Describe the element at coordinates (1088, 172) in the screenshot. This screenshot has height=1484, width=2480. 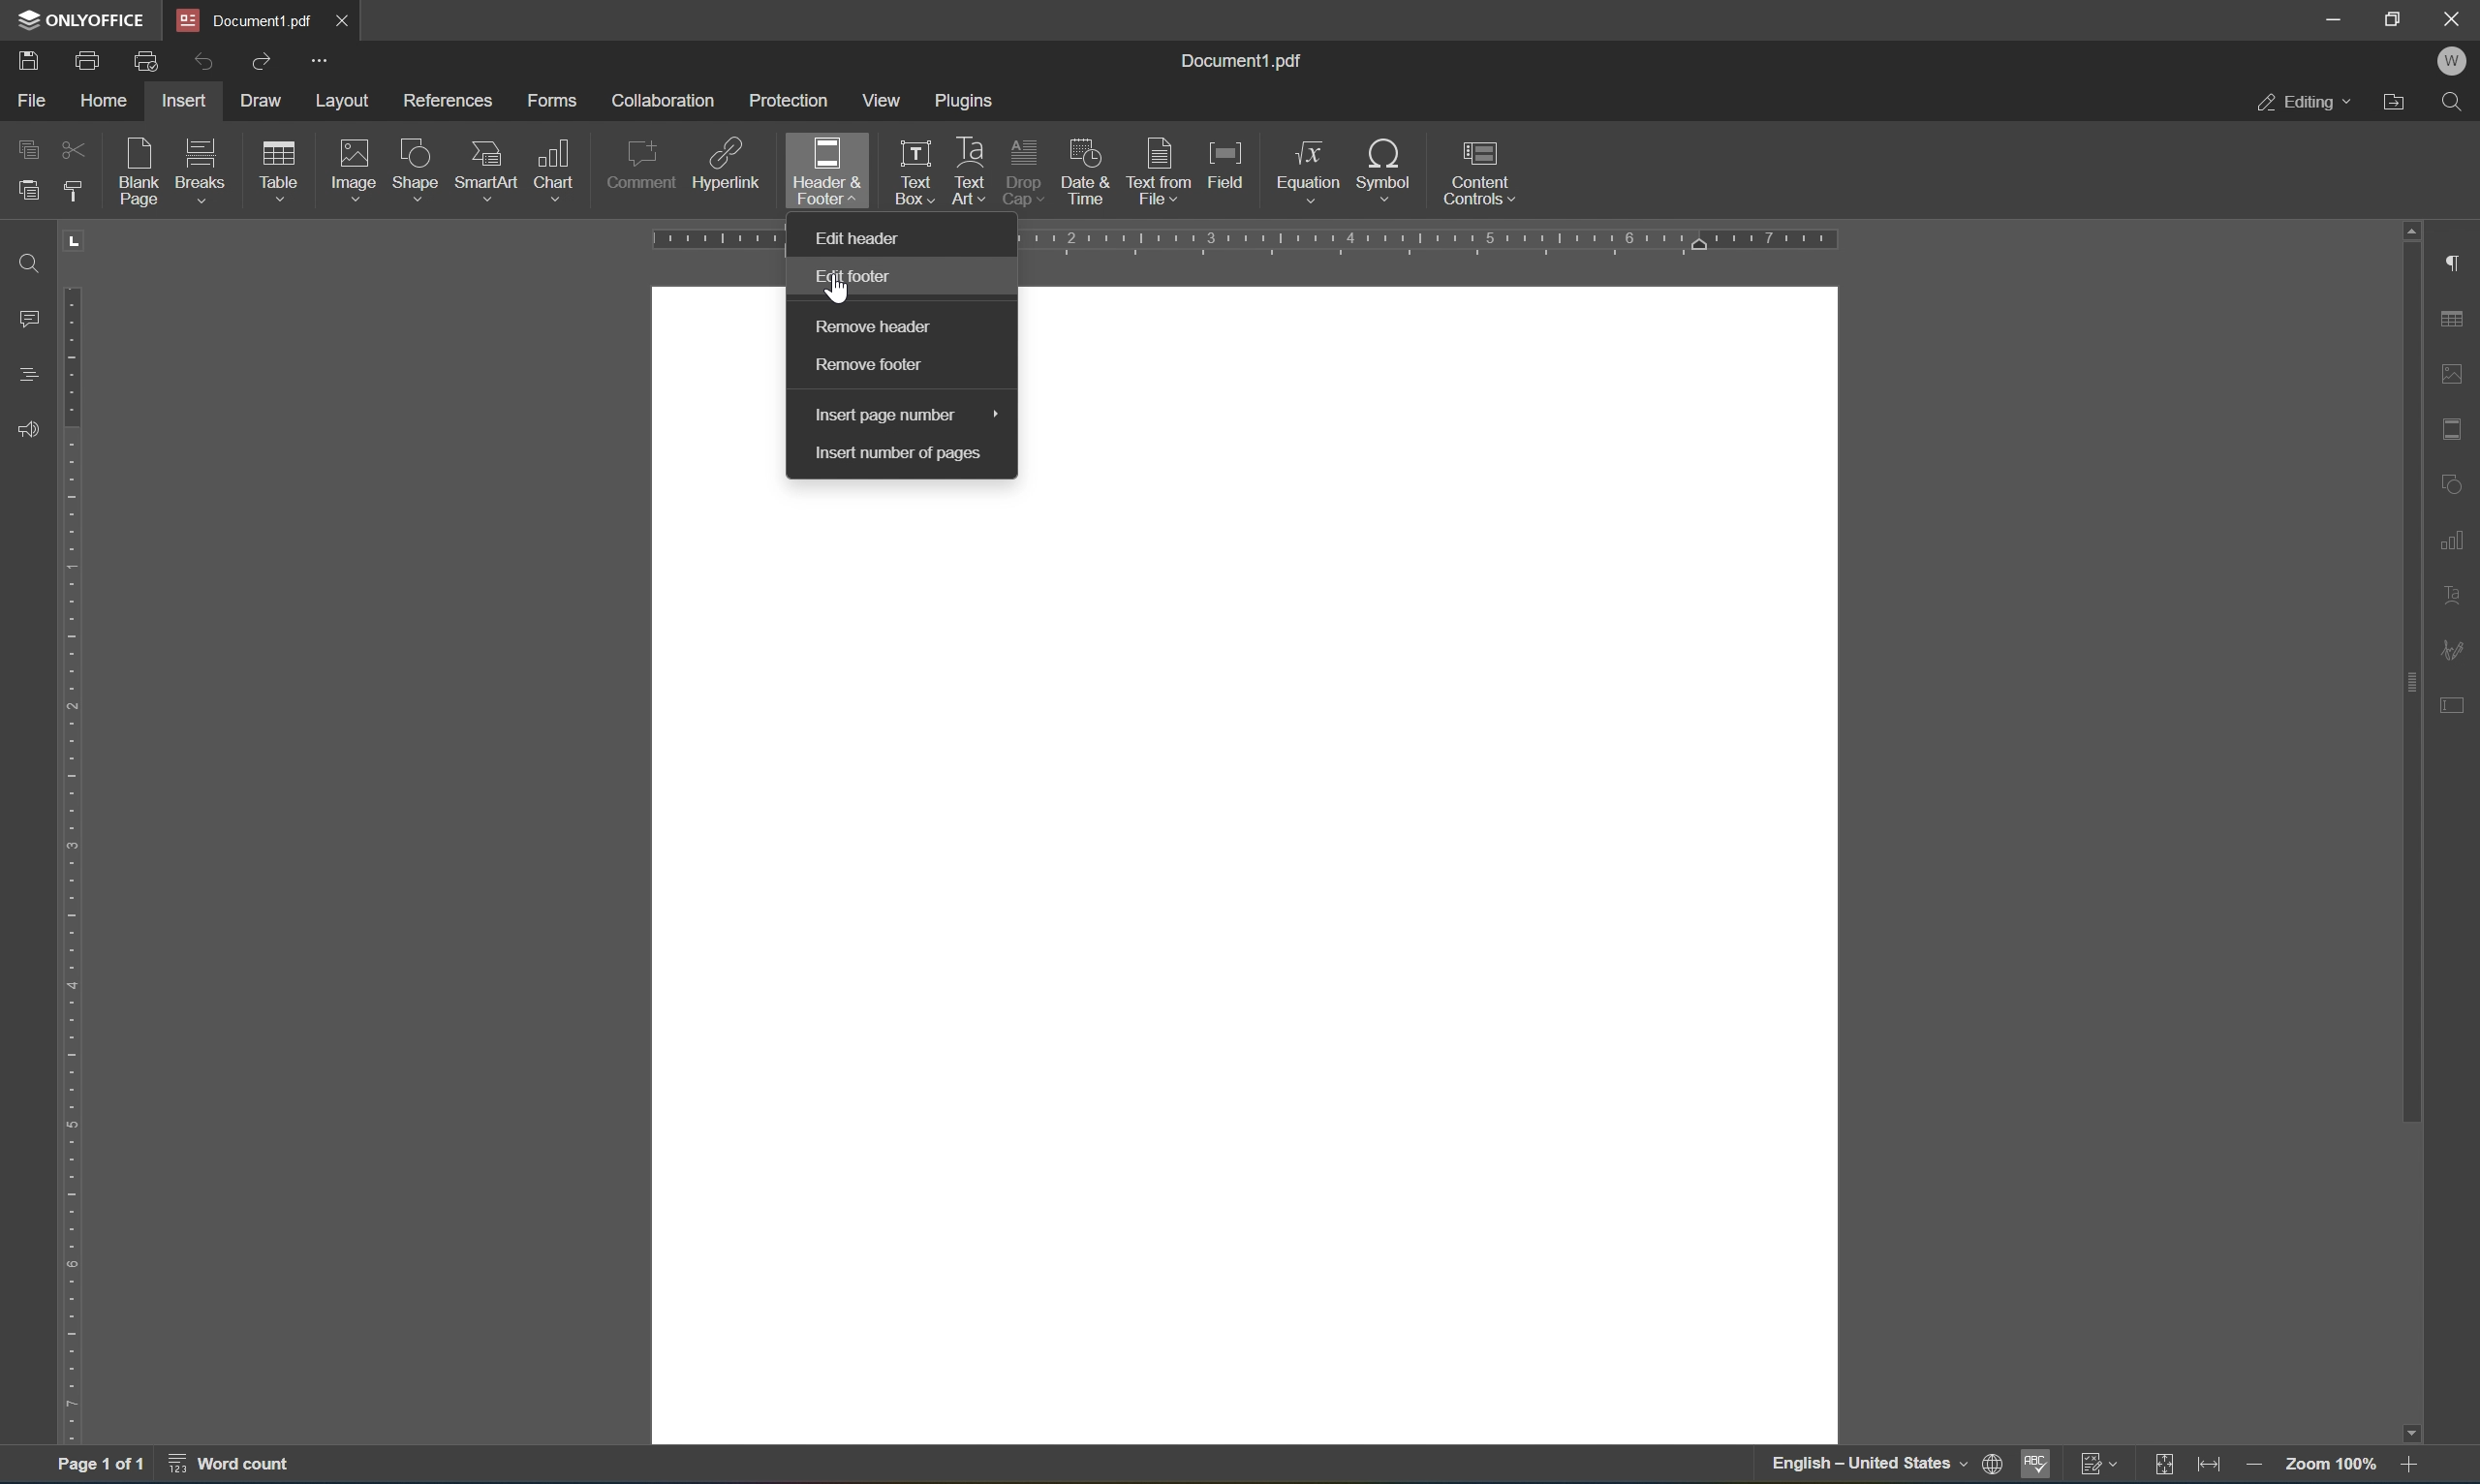
I see `date and time` at that location.